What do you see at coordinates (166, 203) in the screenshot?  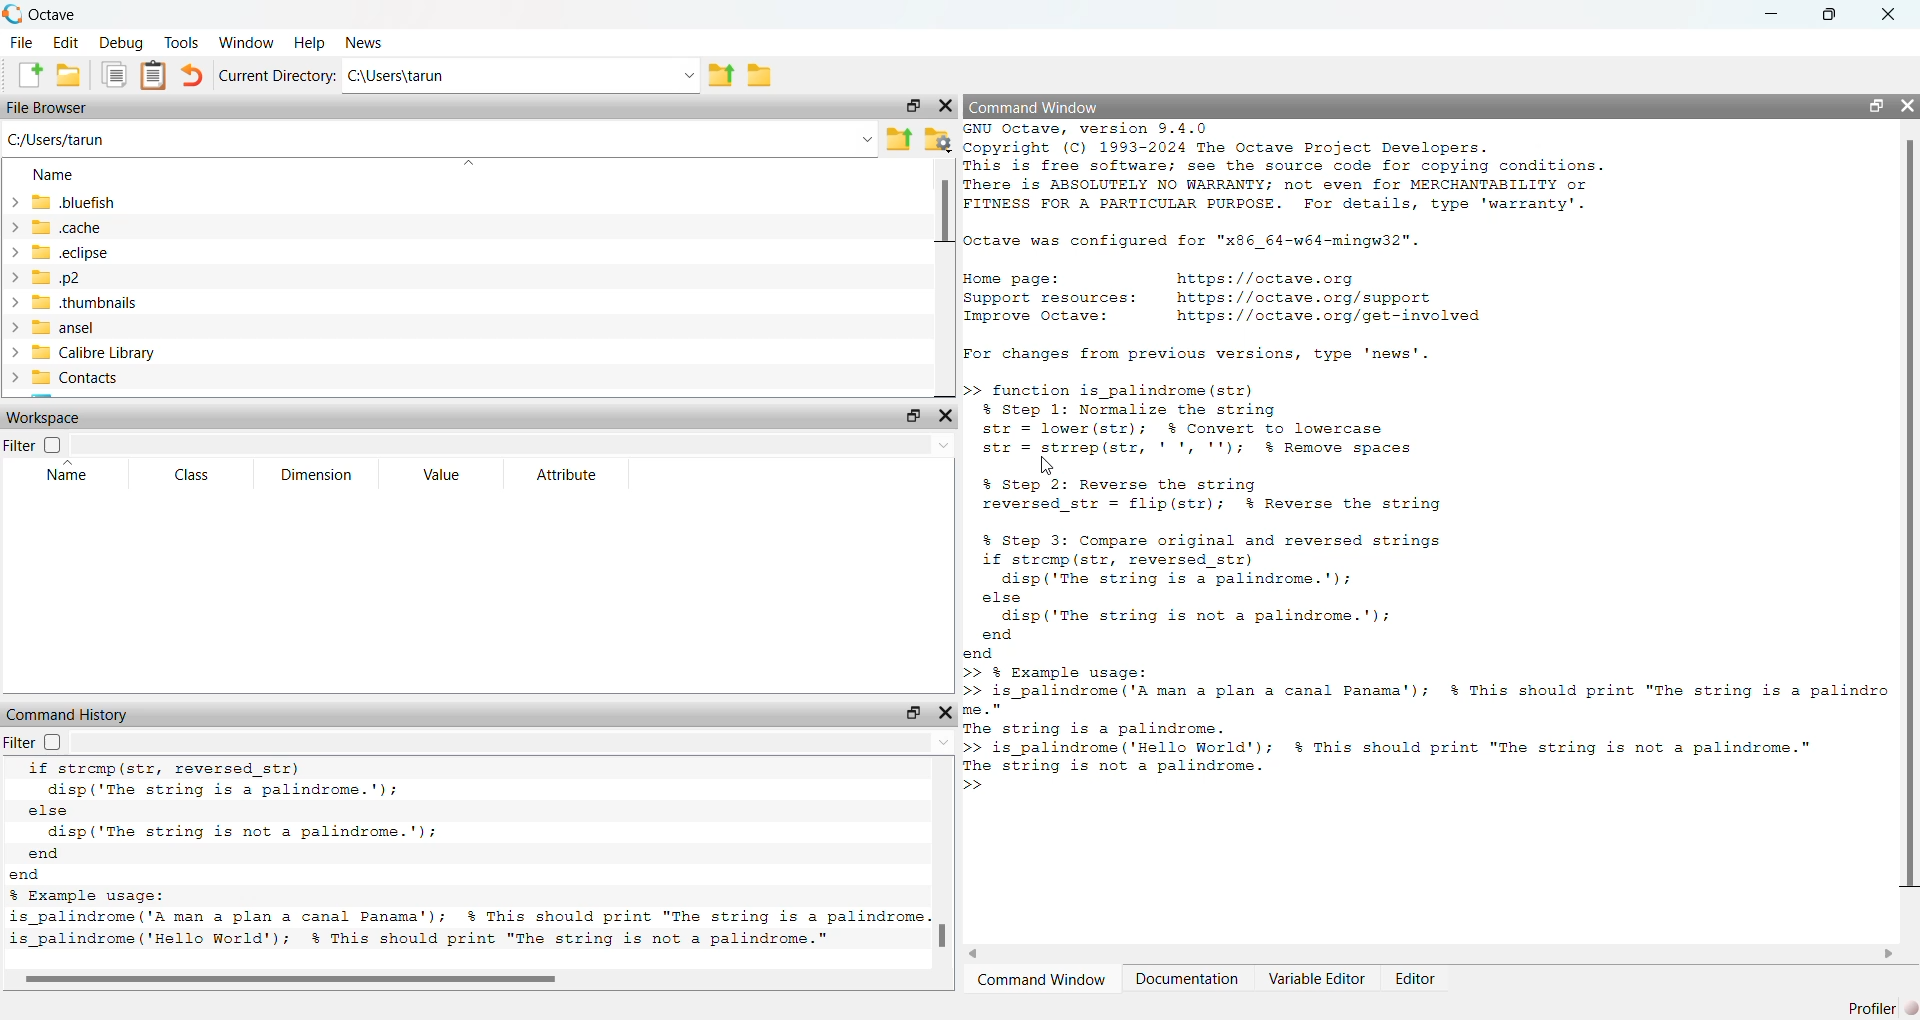 I see `.bluefish` at bounding box center [166, 203].